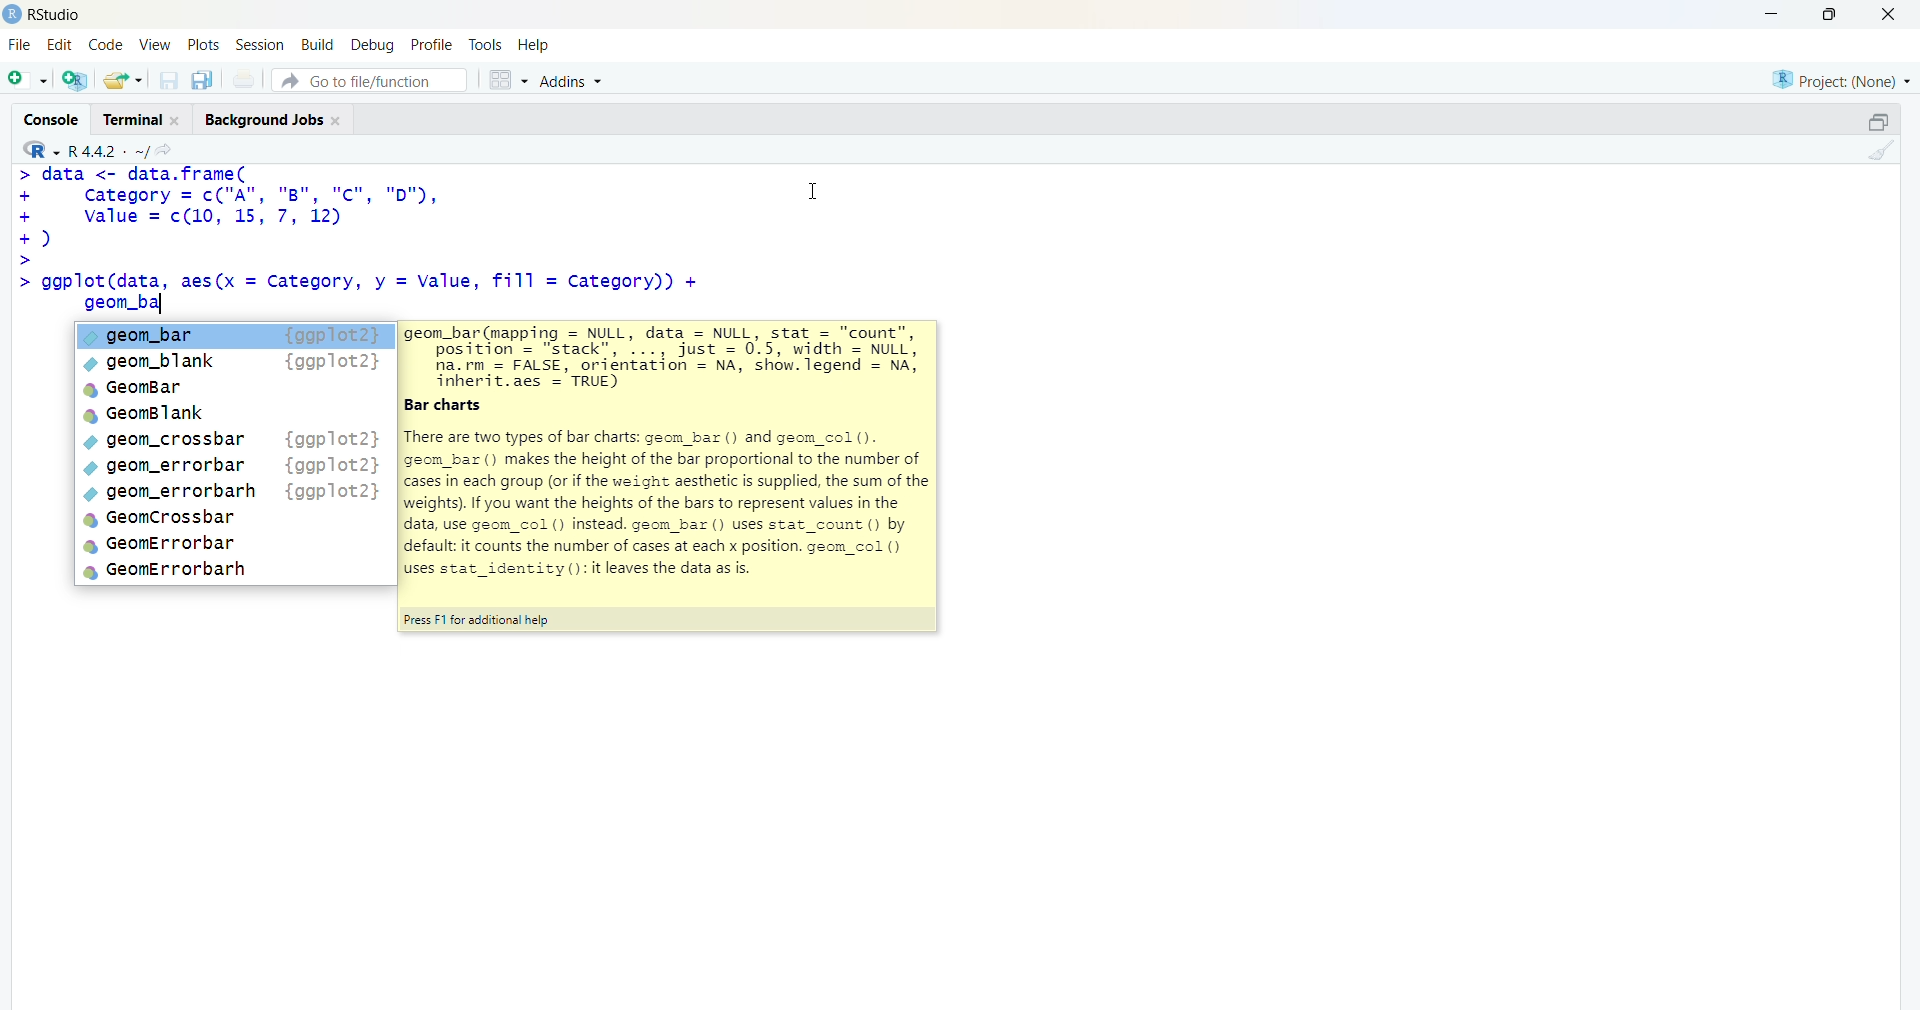  What do you see at coordinates (260, 45) in the screenshot?
I see `Session` at bounding box center [260, 45].